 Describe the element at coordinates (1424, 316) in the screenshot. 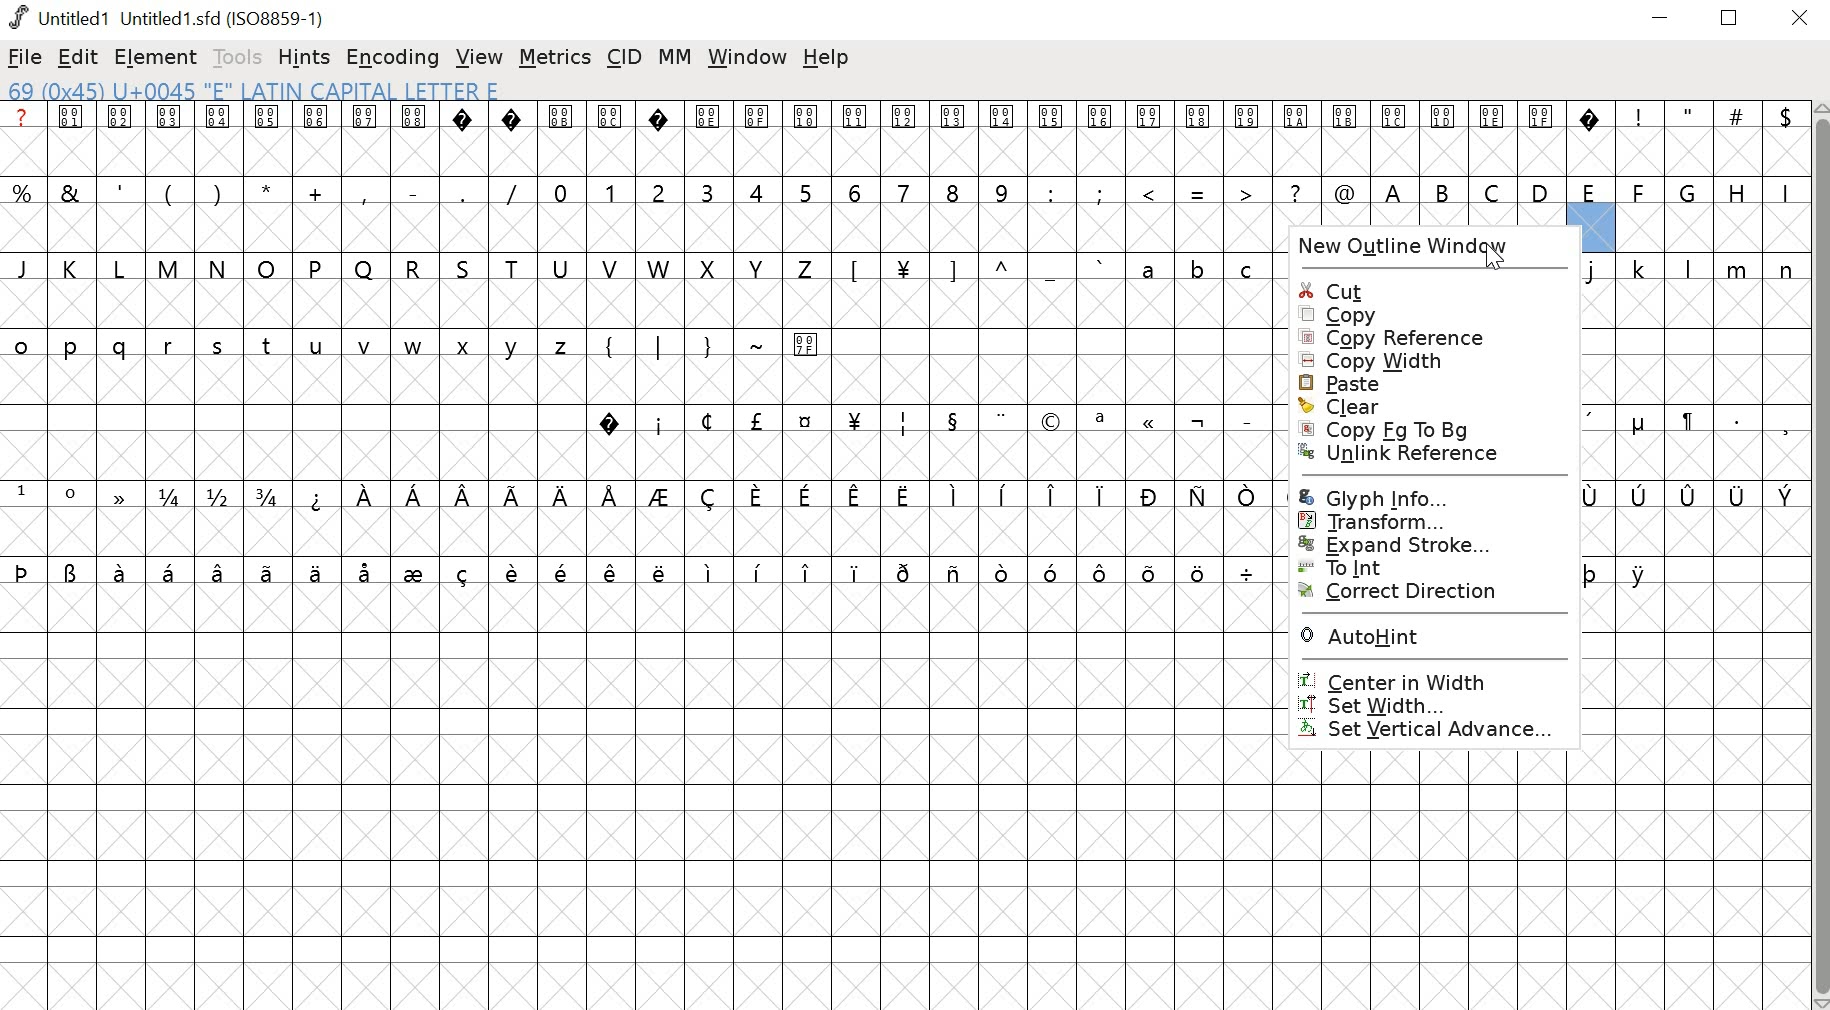

I see `COPY` at that location.